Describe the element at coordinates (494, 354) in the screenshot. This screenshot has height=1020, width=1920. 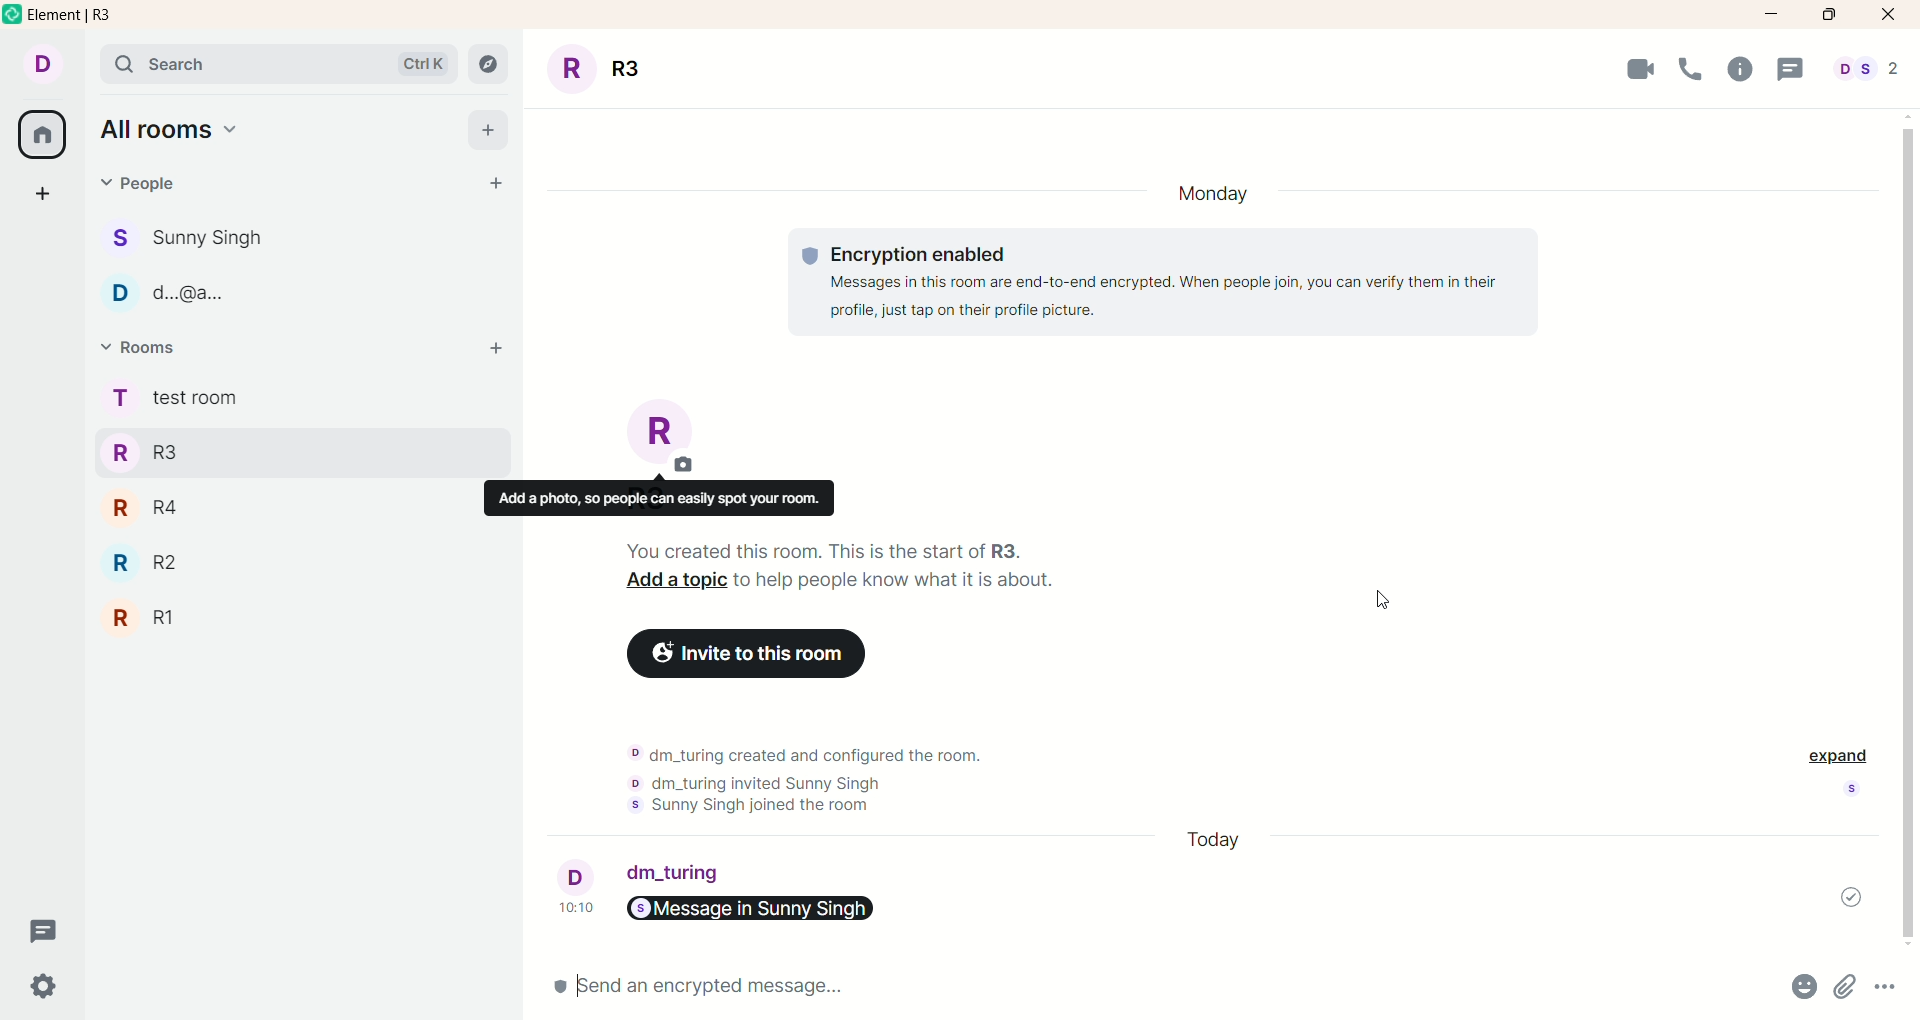
I see `add` at that location.